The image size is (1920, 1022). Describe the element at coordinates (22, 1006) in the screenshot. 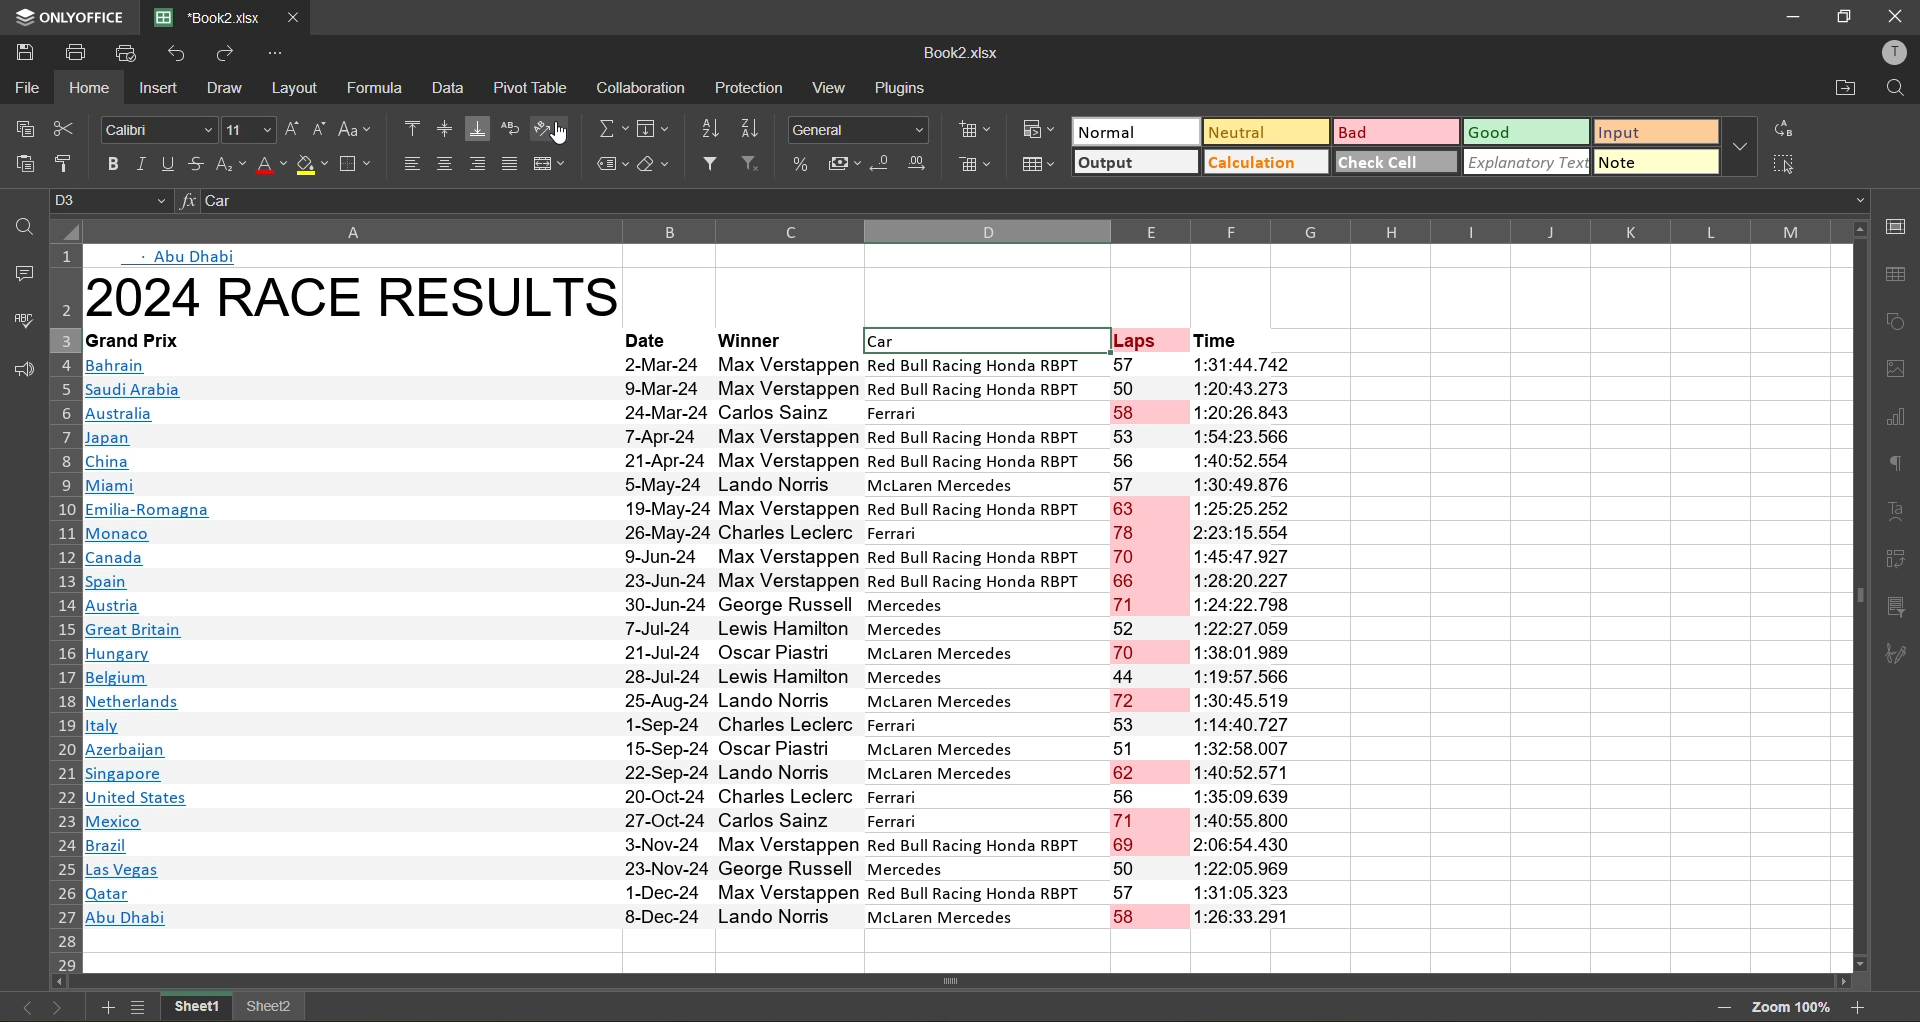

I see `previous` at that location.